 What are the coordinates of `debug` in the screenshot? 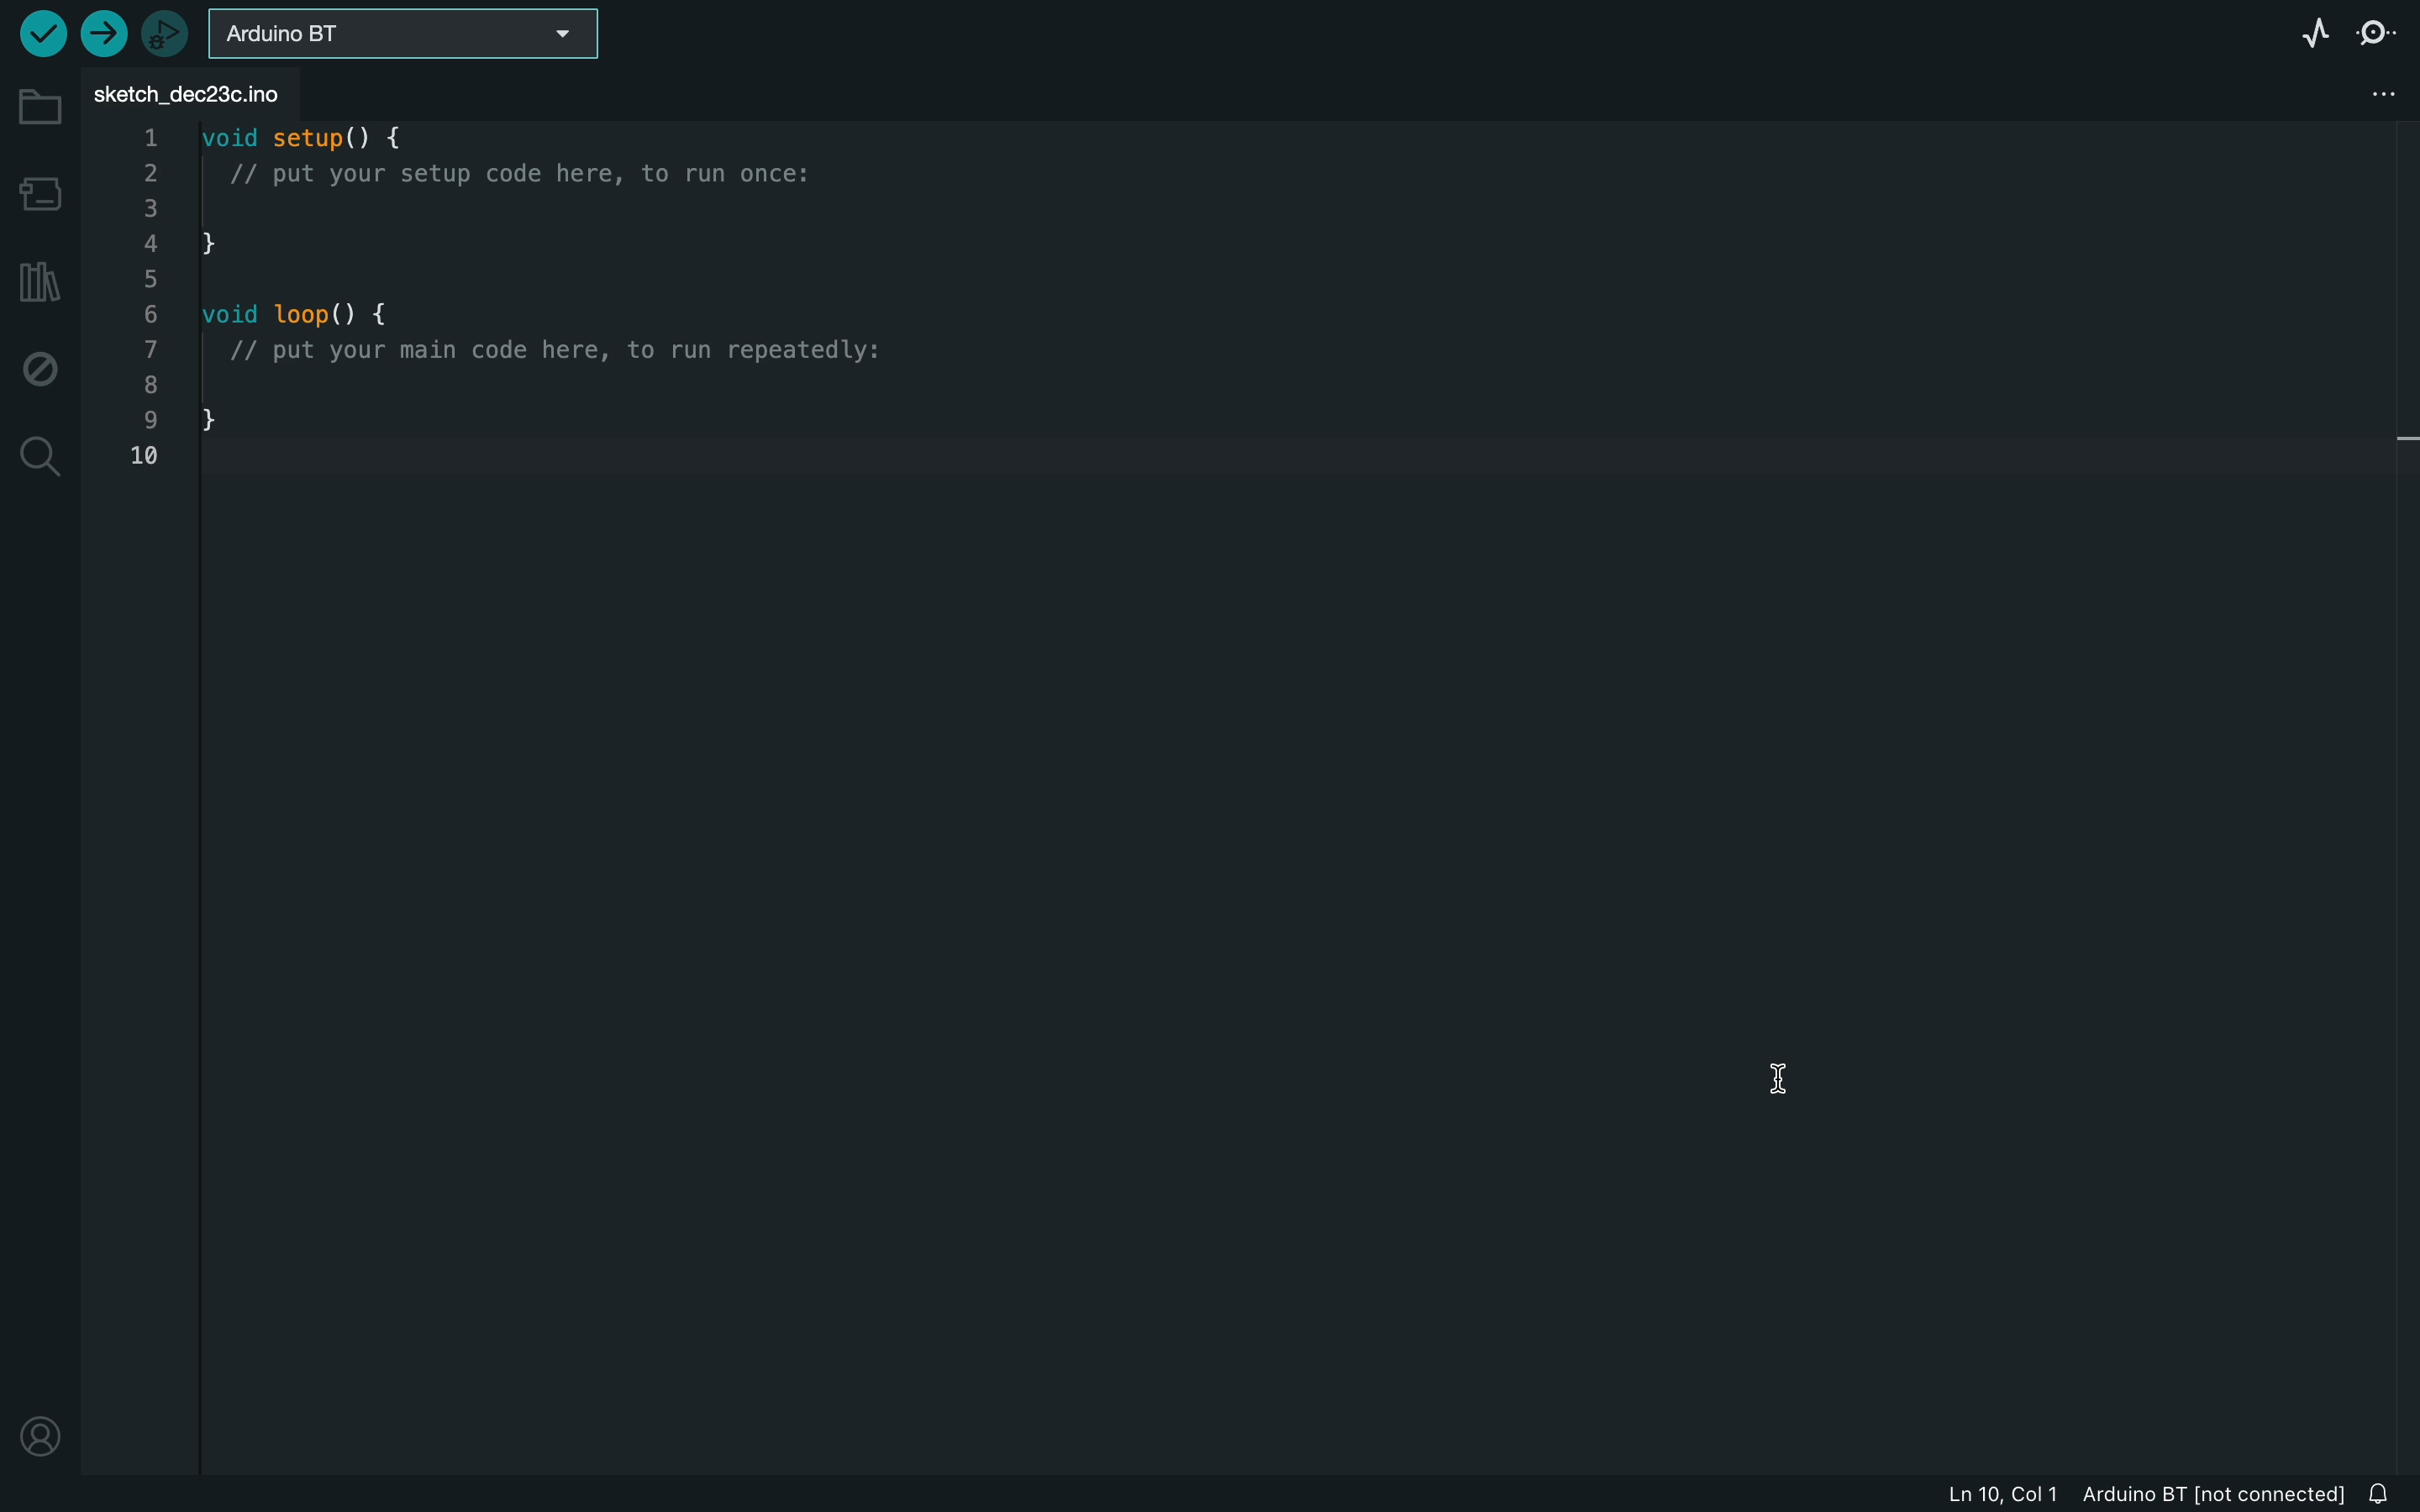 It's located at (41, 372).